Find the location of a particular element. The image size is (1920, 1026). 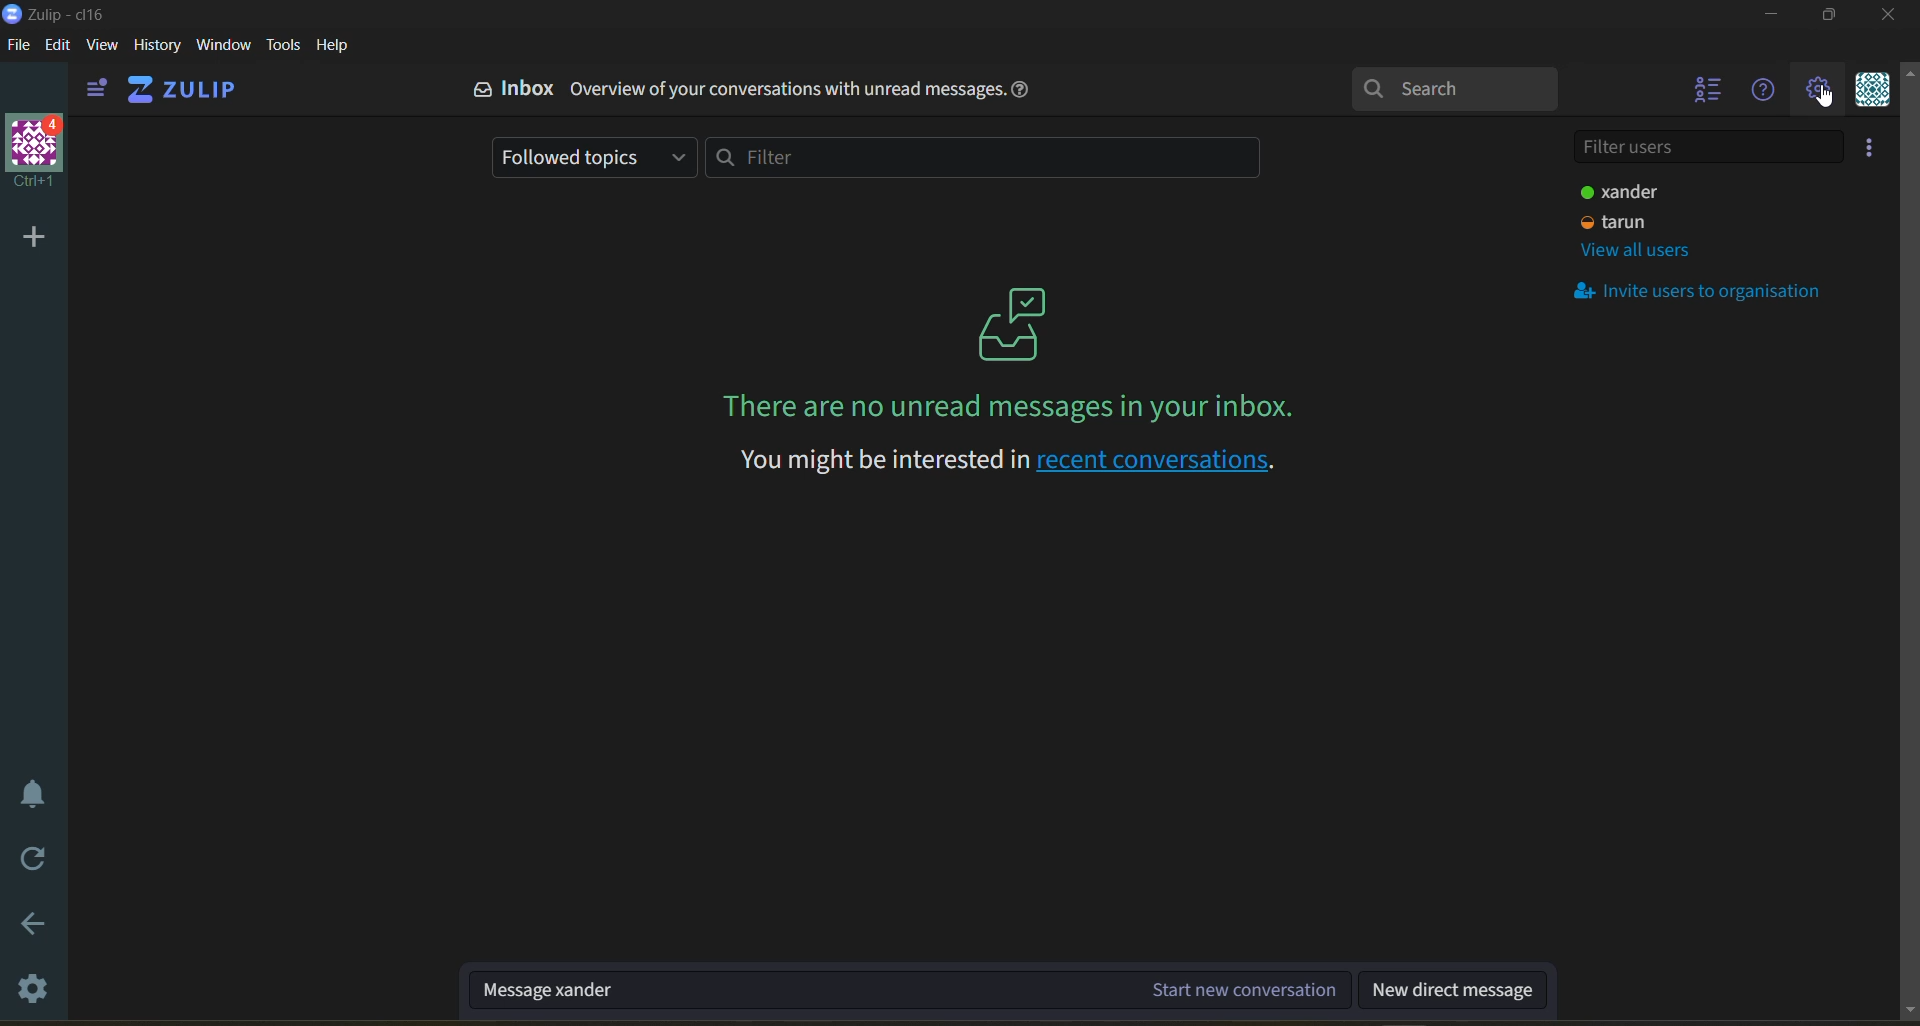

hide user list is located at coordinates (1704, 93).